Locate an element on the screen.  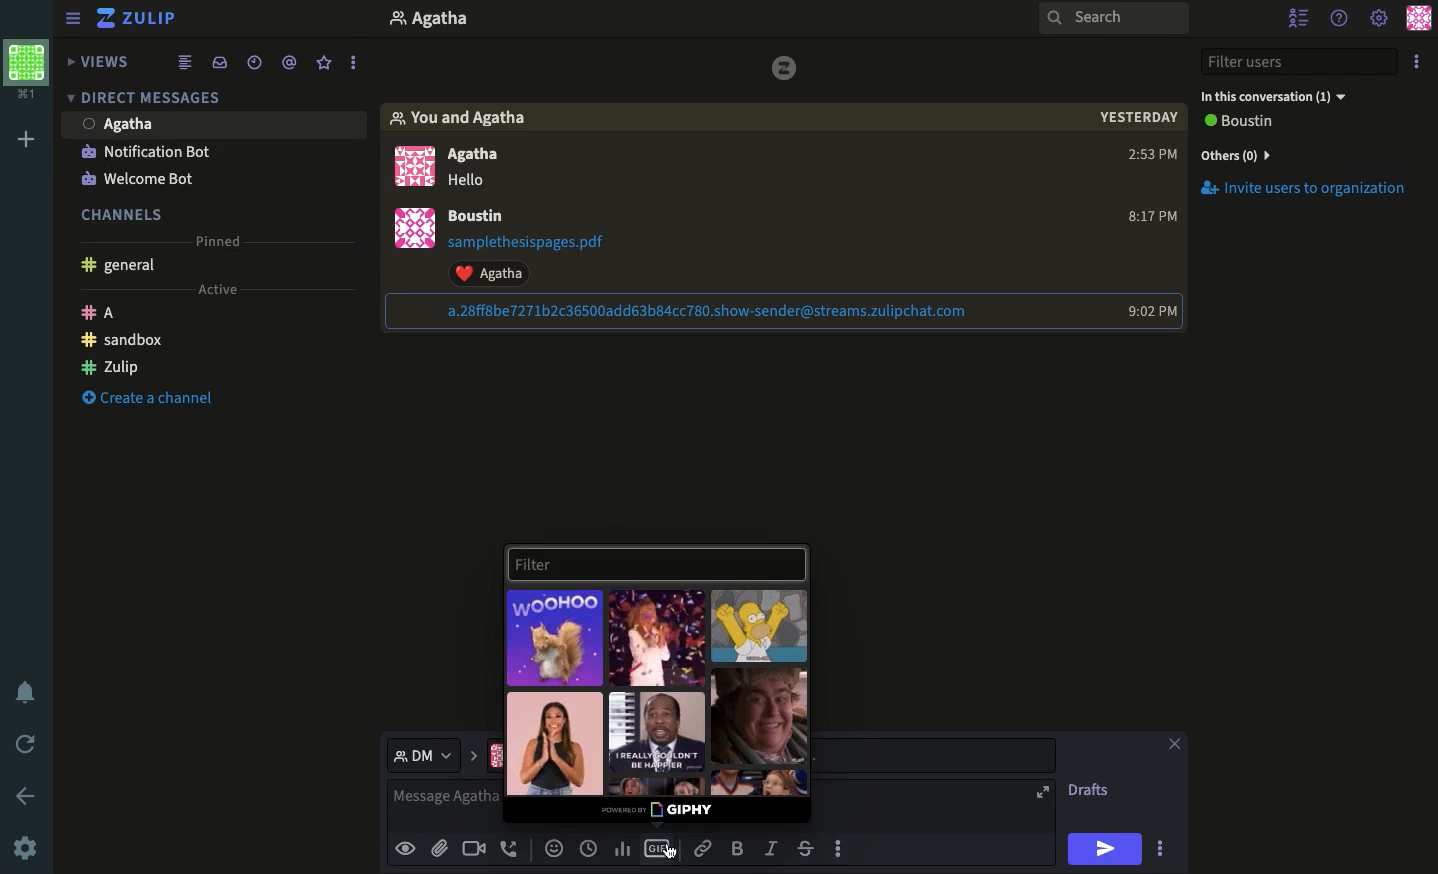
time is located at coordinates (1150, 218).